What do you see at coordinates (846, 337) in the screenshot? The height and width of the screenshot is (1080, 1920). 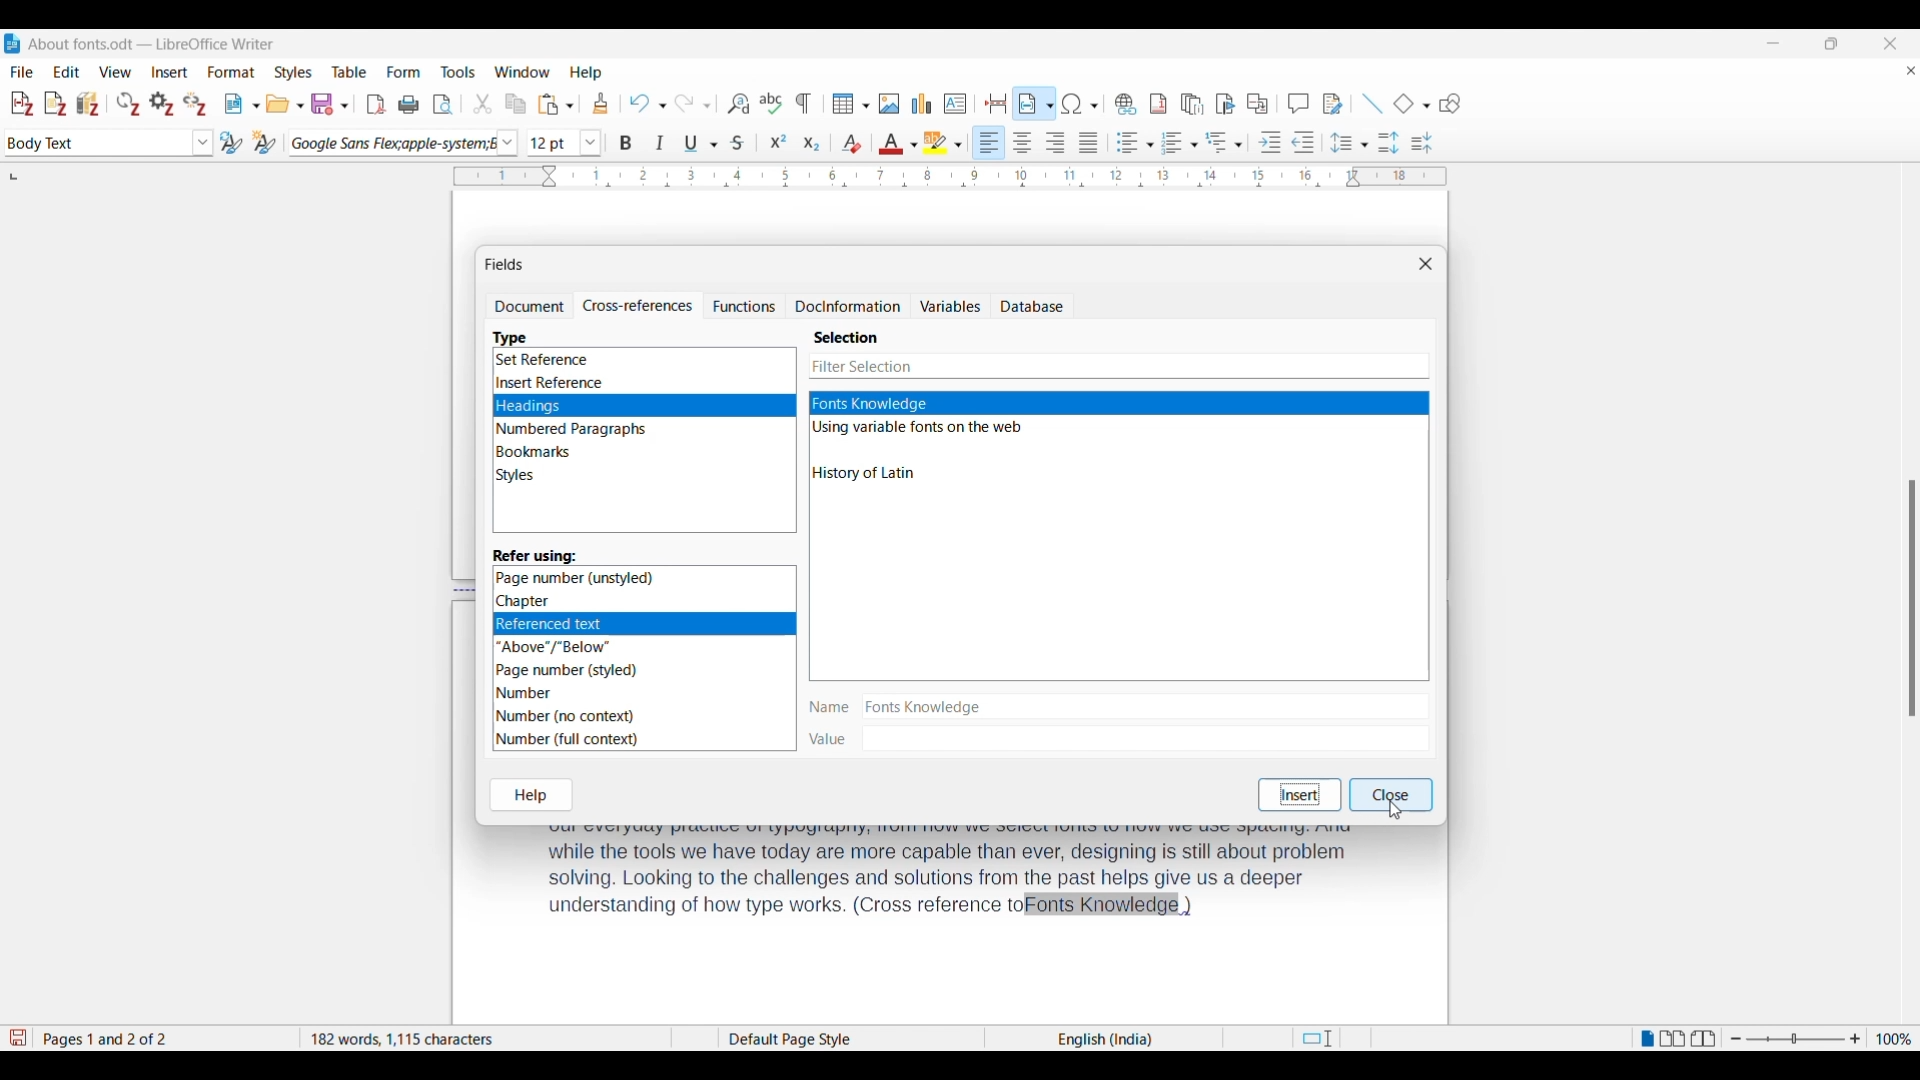 I see `Section title` at bounding box center [846, 337].